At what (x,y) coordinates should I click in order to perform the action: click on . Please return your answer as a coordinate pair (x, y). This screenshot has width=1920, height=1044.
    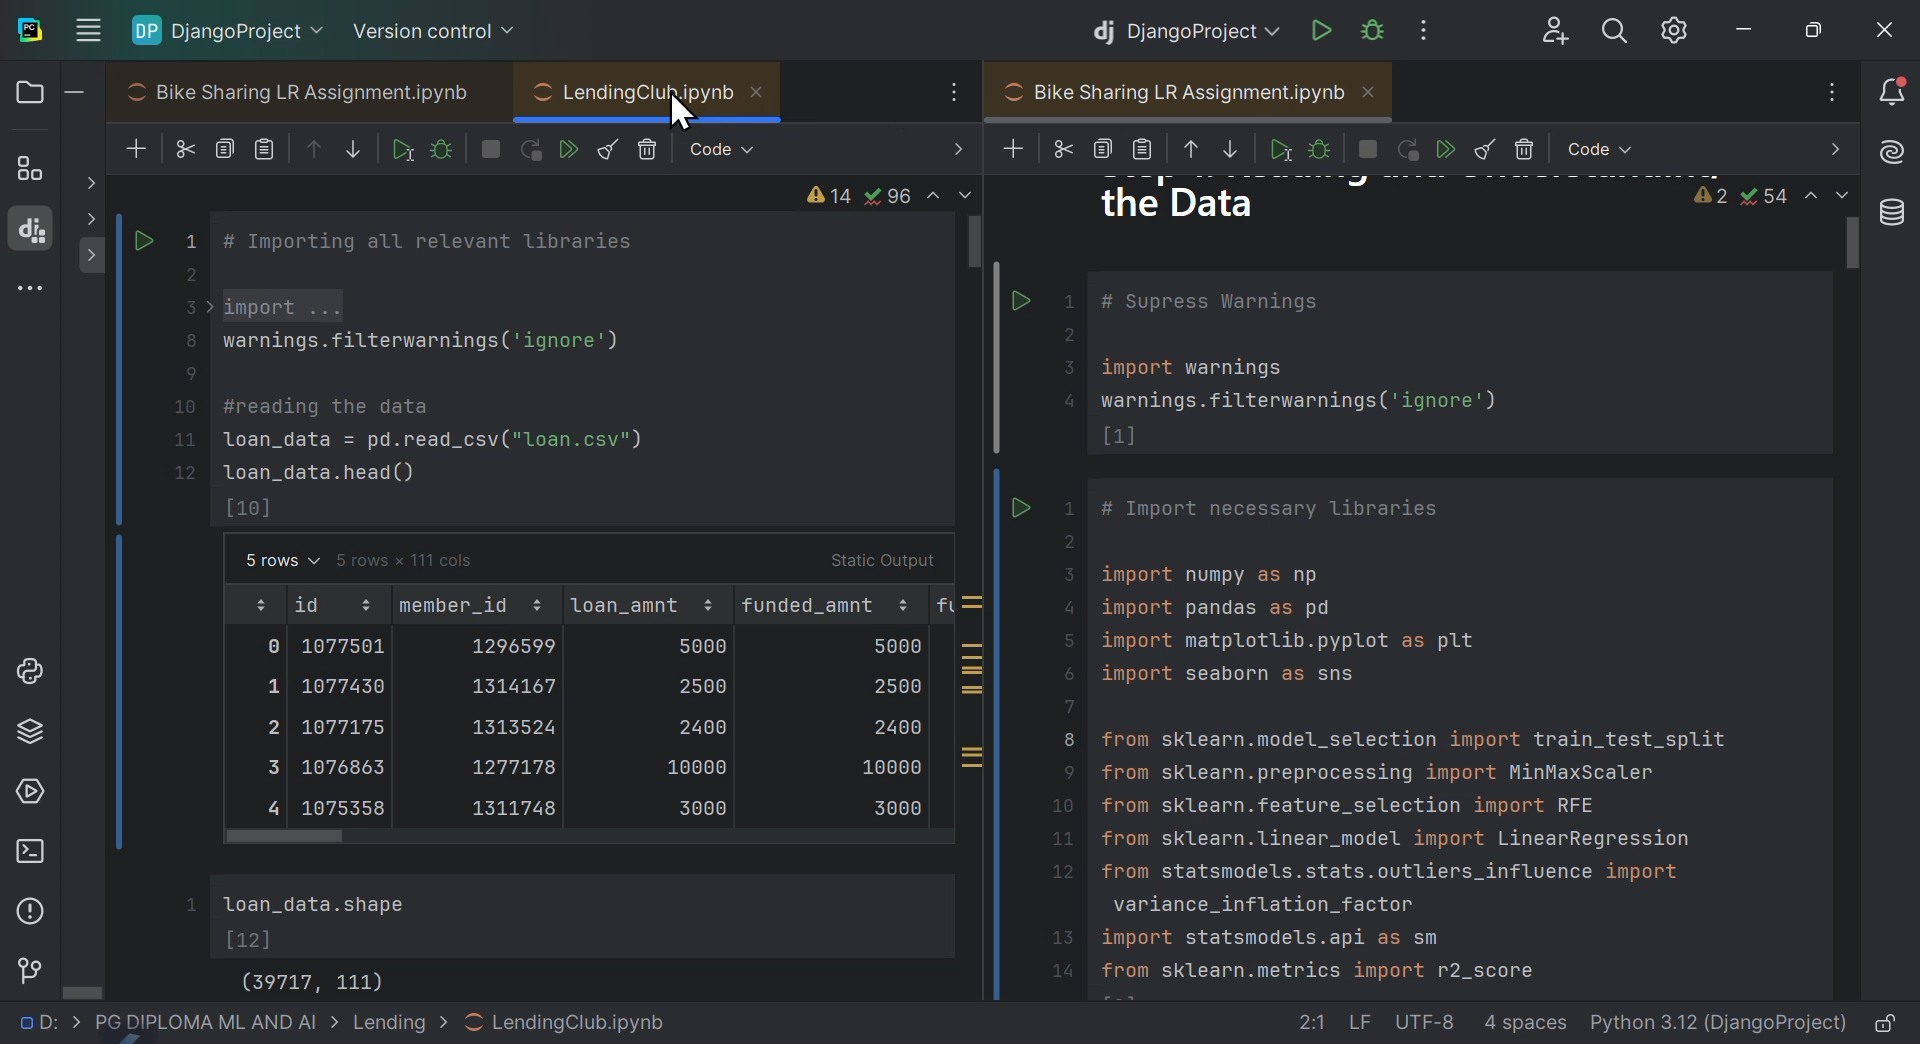
    Looking at the image, I should click on (1142, 148).